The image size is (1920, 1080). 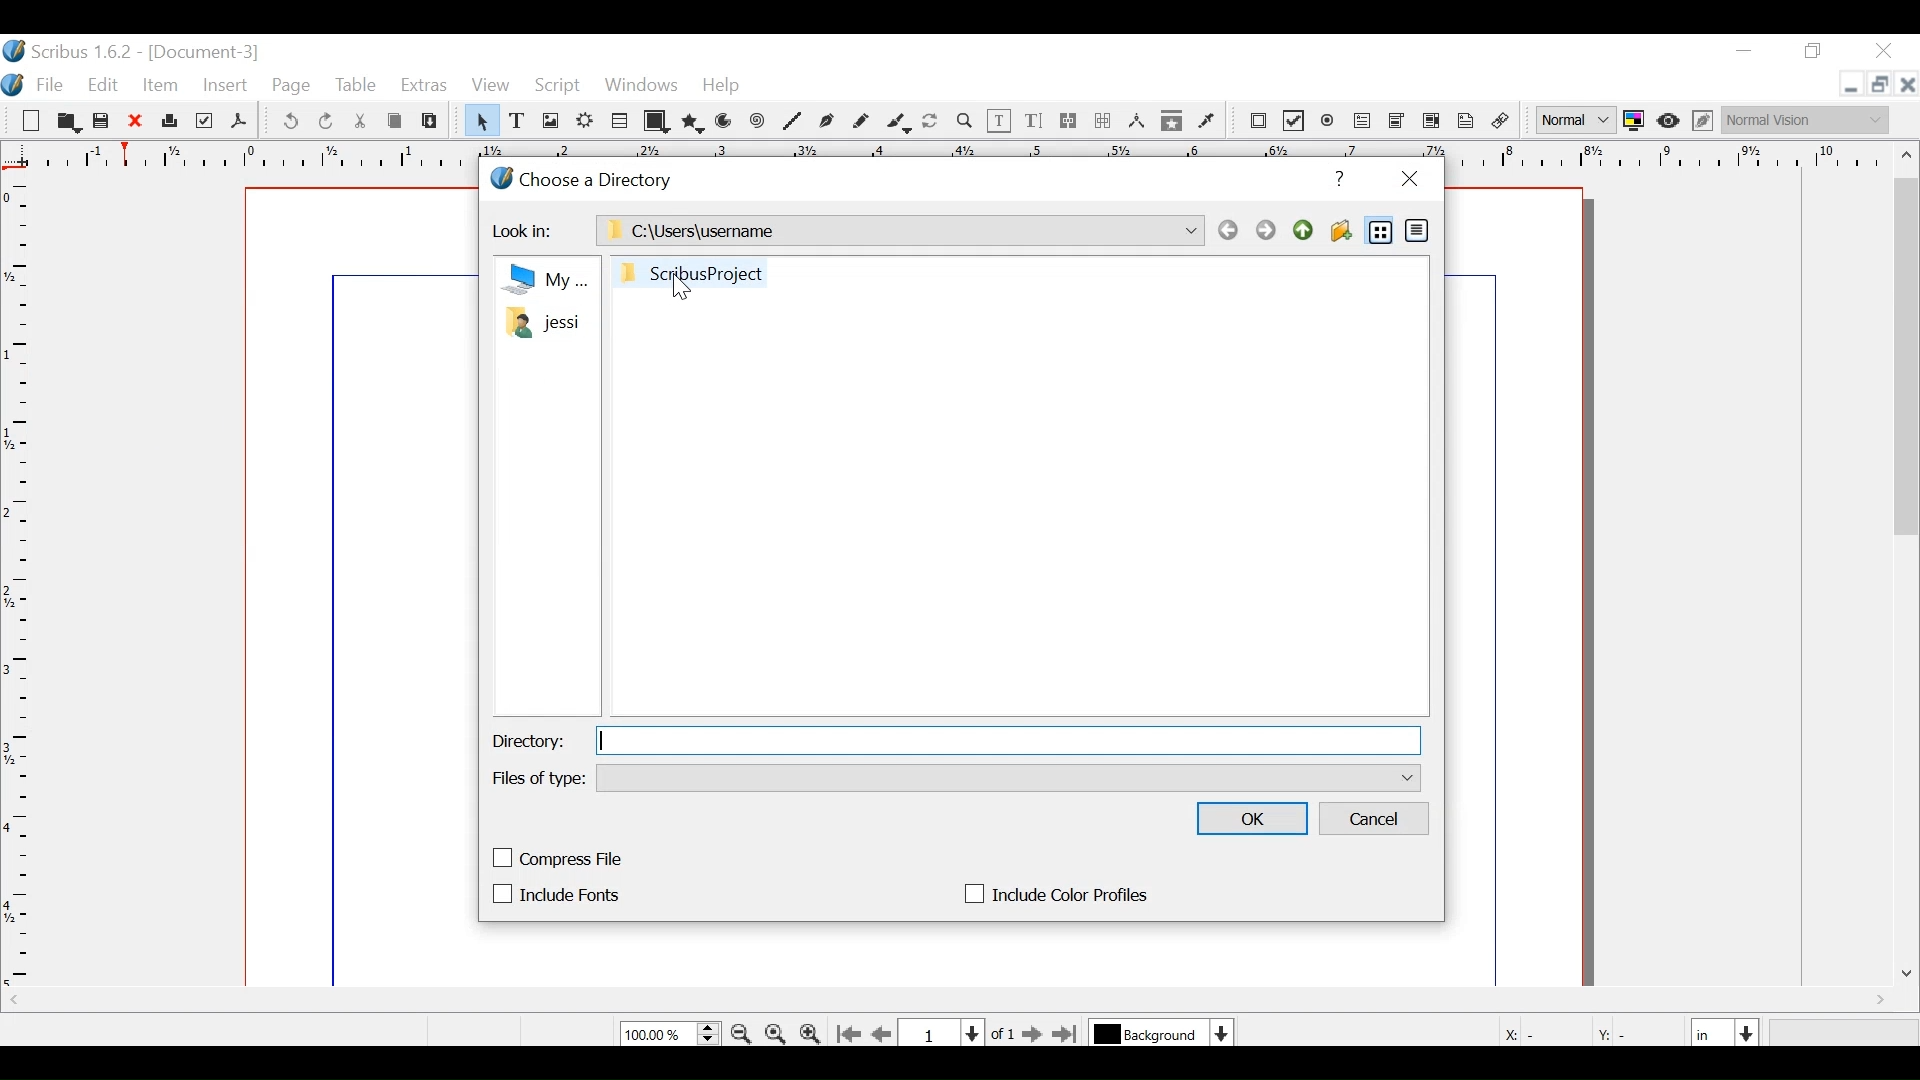 What do you see at coordinates (1009, 778) in the screenshot?
I see `Files of type dropdown menu` at bounding box center [1009, 778].